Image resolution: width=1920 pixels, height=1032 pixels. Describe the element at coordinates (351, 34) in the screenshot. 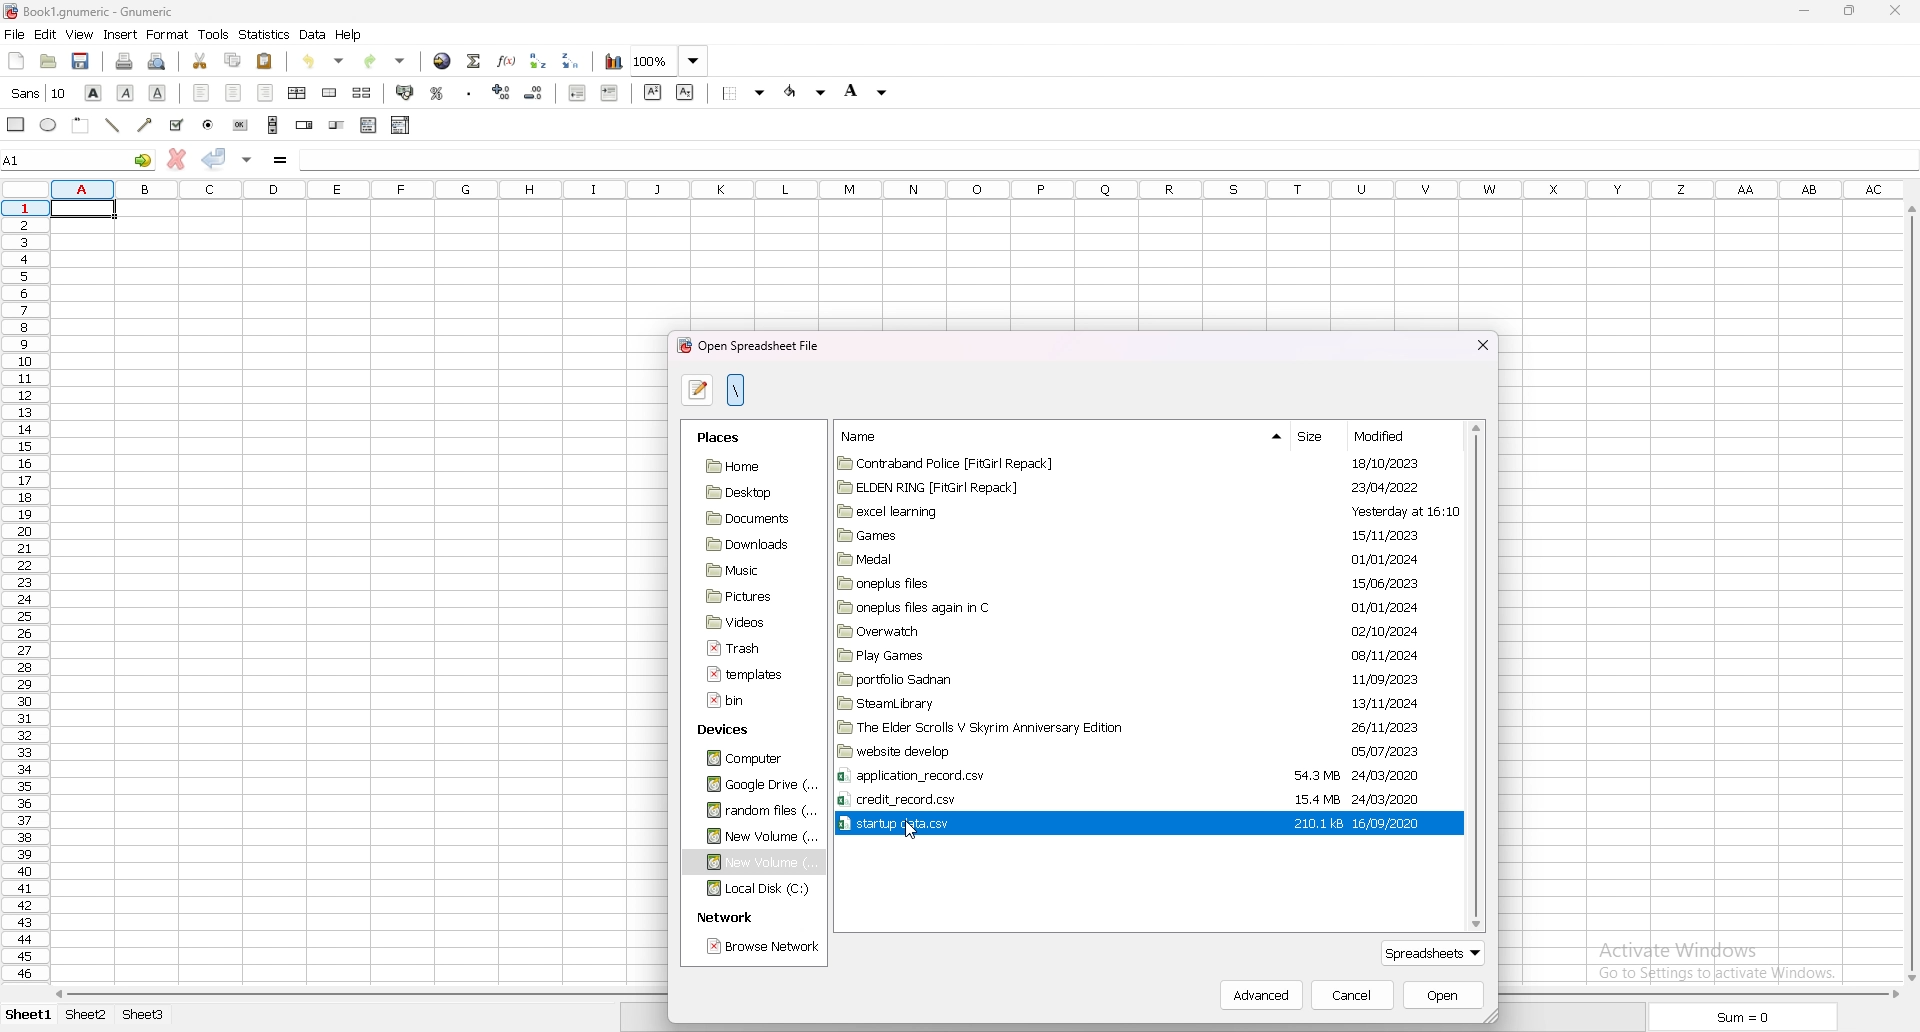

I see `help` at that location.